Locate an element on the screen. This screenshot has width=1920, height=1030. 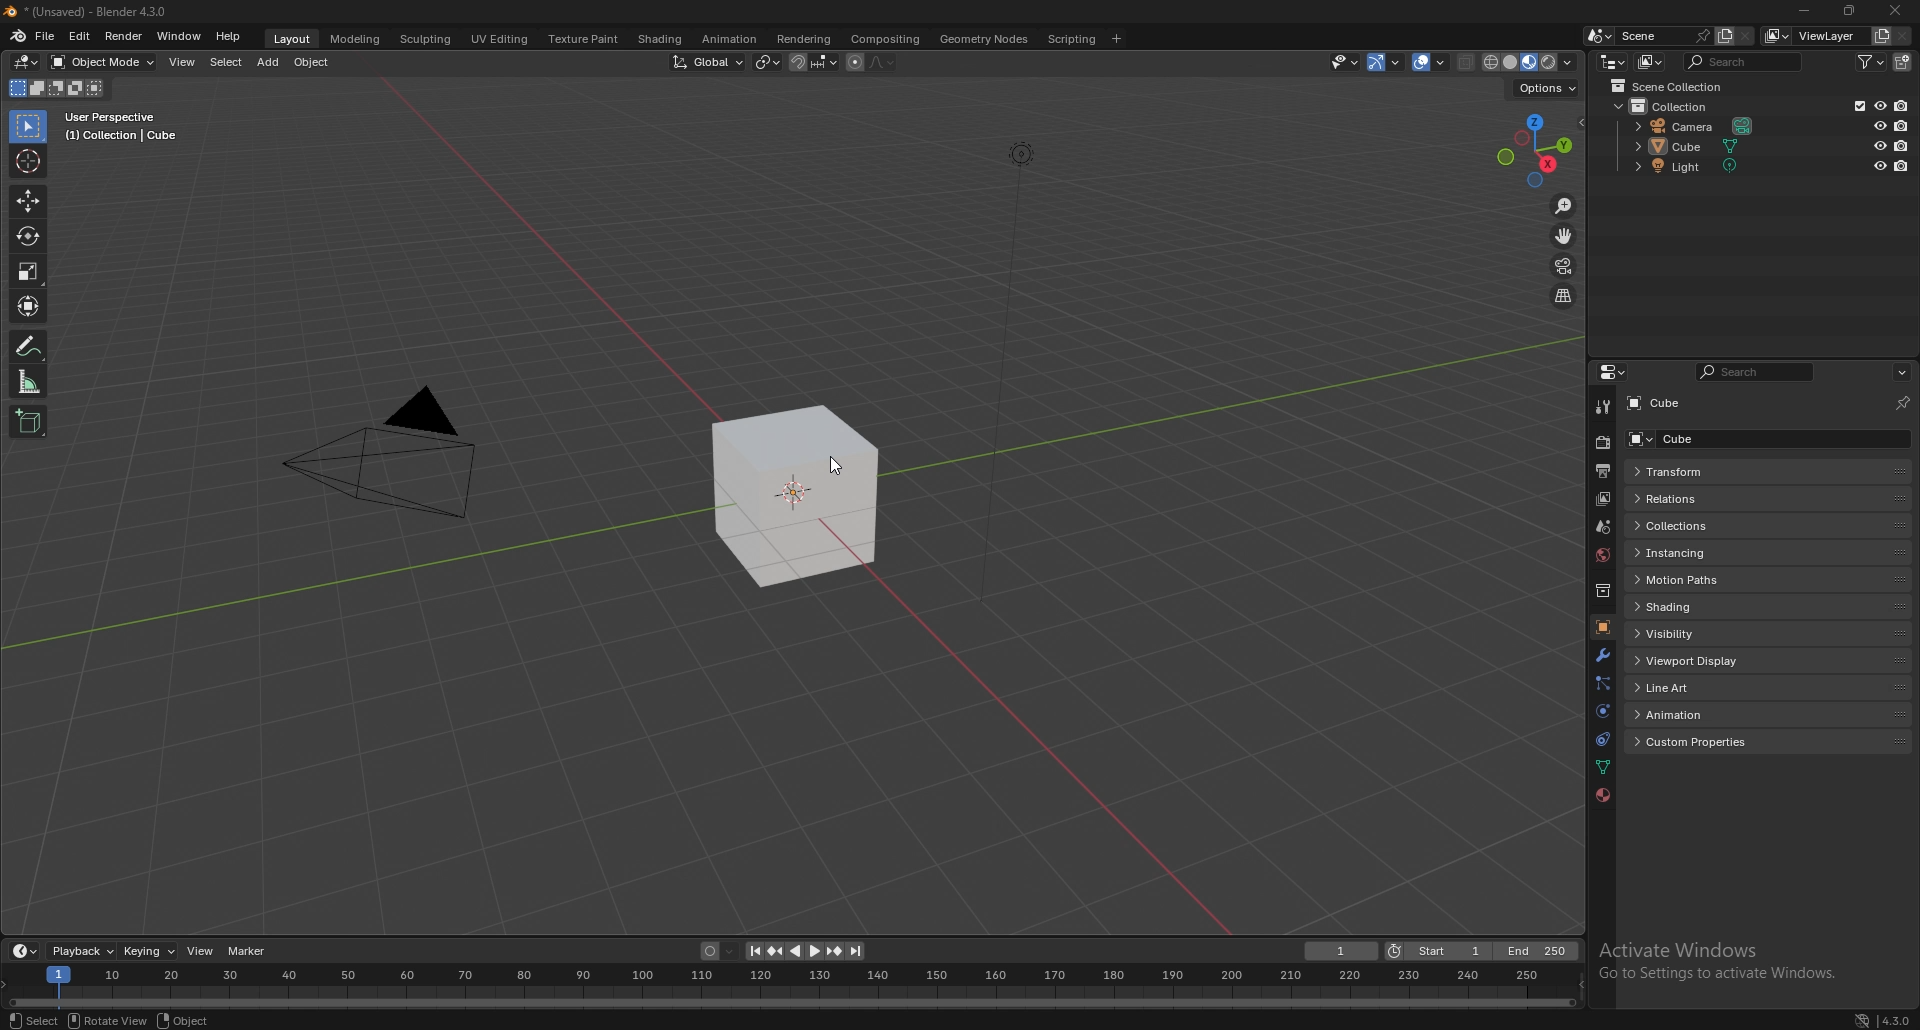
compisiting is located at coordinates (885, 39).